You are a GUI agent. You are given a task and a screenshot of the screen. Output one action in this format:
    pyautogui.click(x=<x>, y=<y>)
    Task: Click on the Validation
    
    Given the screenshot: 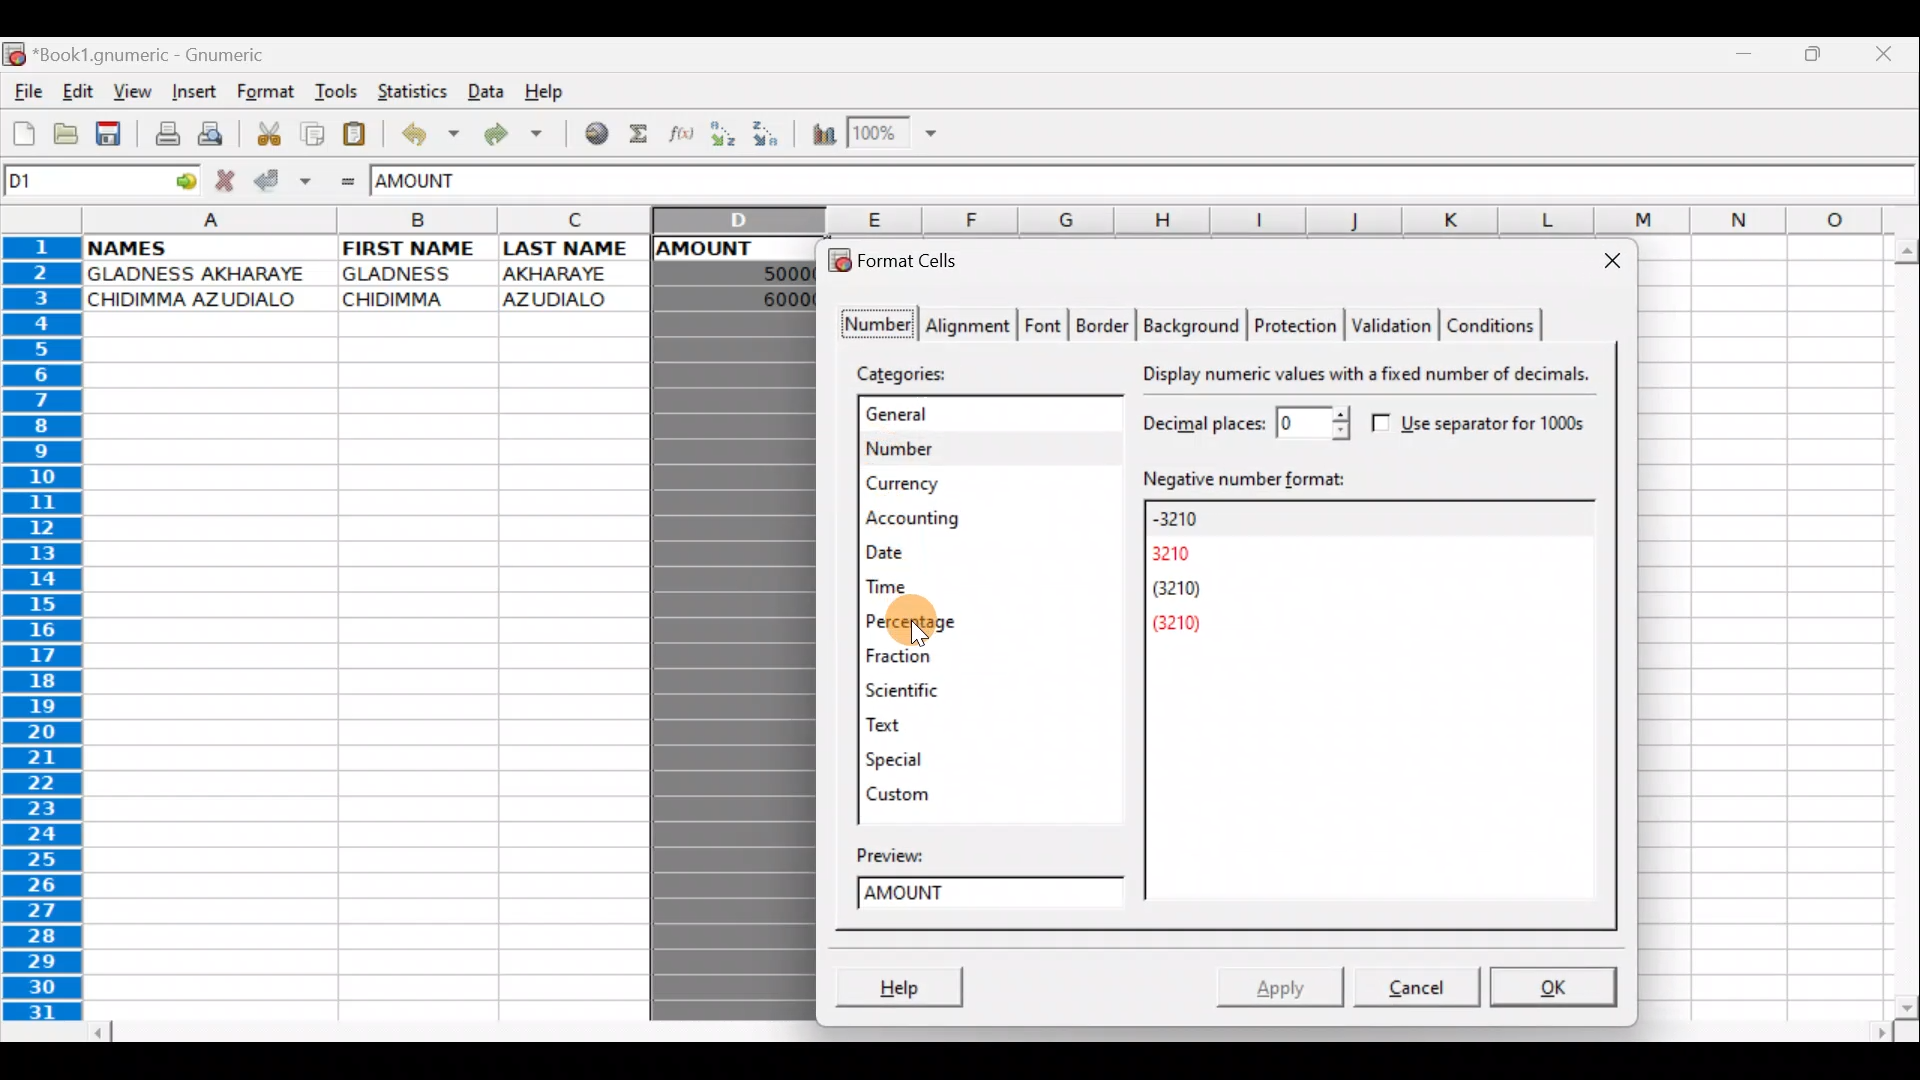 What is the action you would take?
    pyautogui.click(x=1394, y=327)
    